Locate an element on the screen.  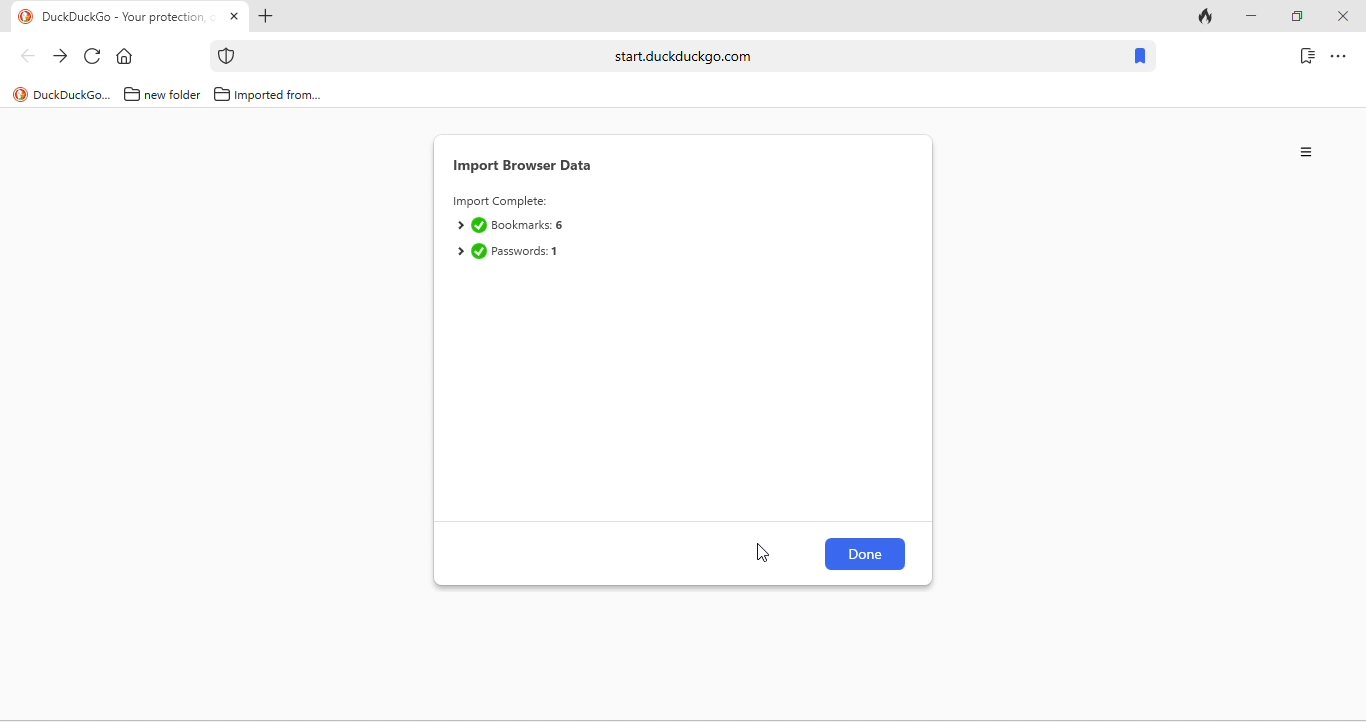
imported from is located at coordinates (268, 94).